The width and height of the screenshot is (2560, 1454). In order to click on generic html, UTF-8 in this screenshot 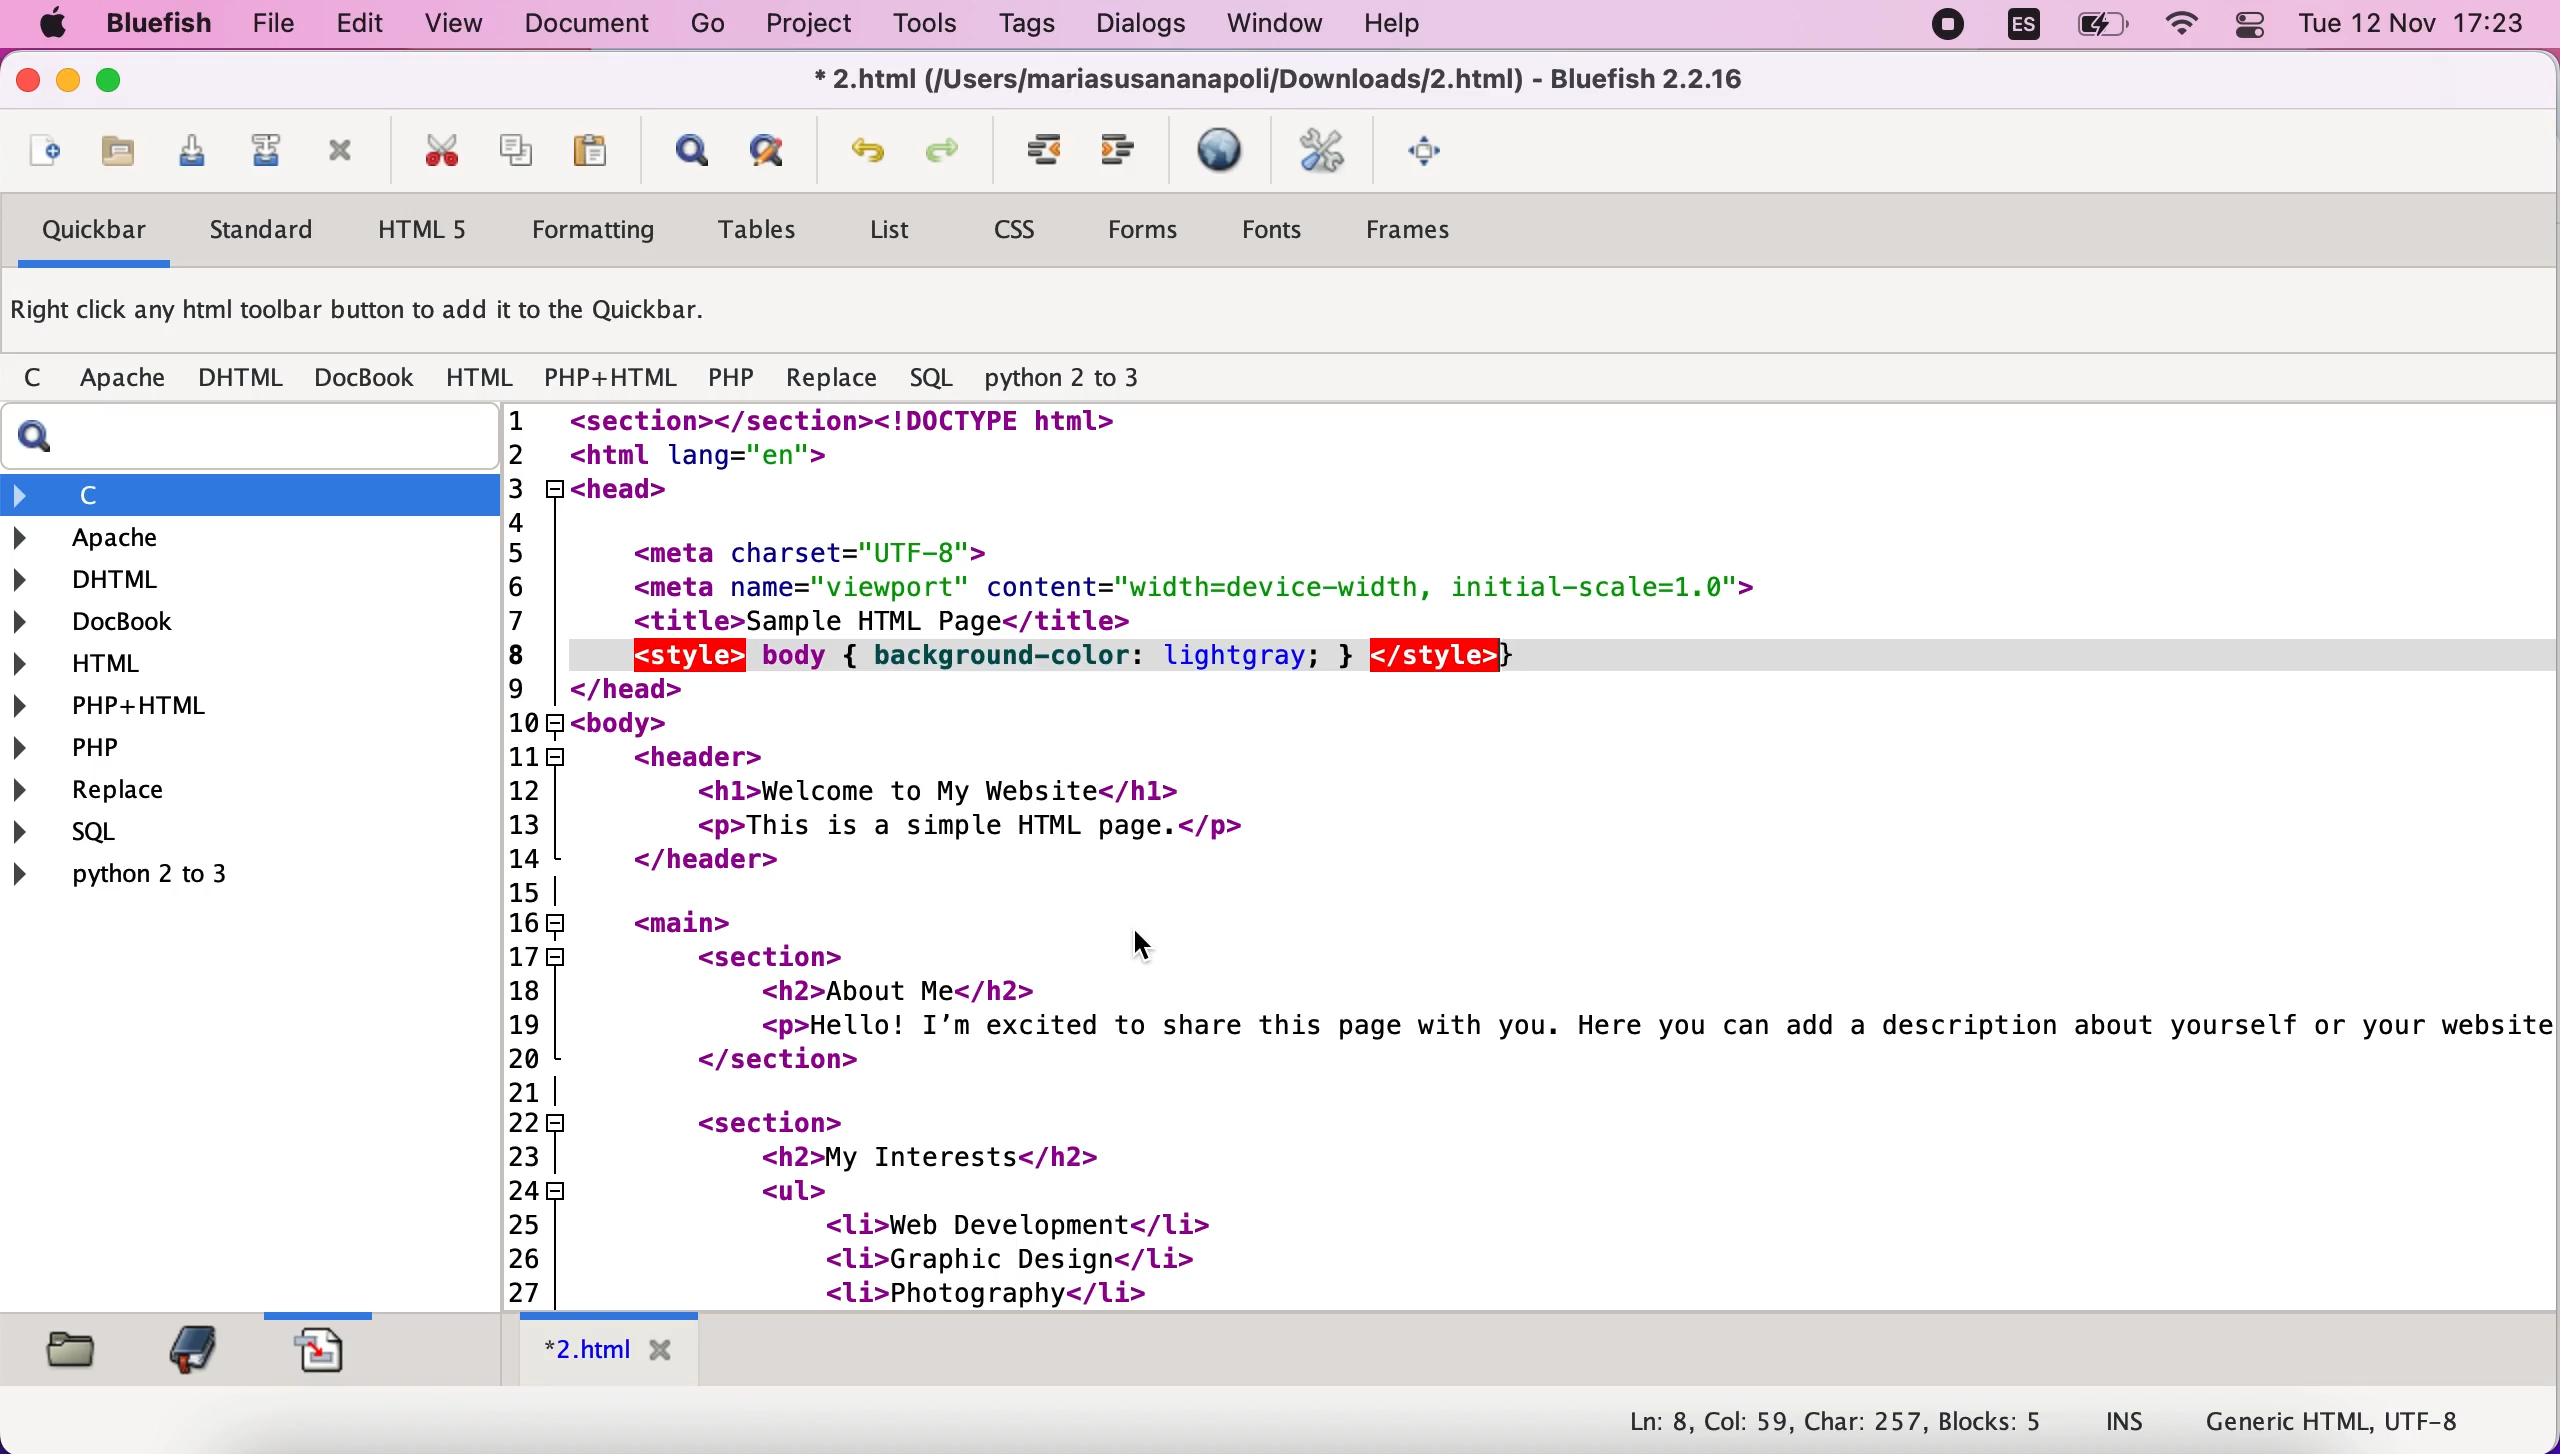, I will do `click(2344, 1423)`.